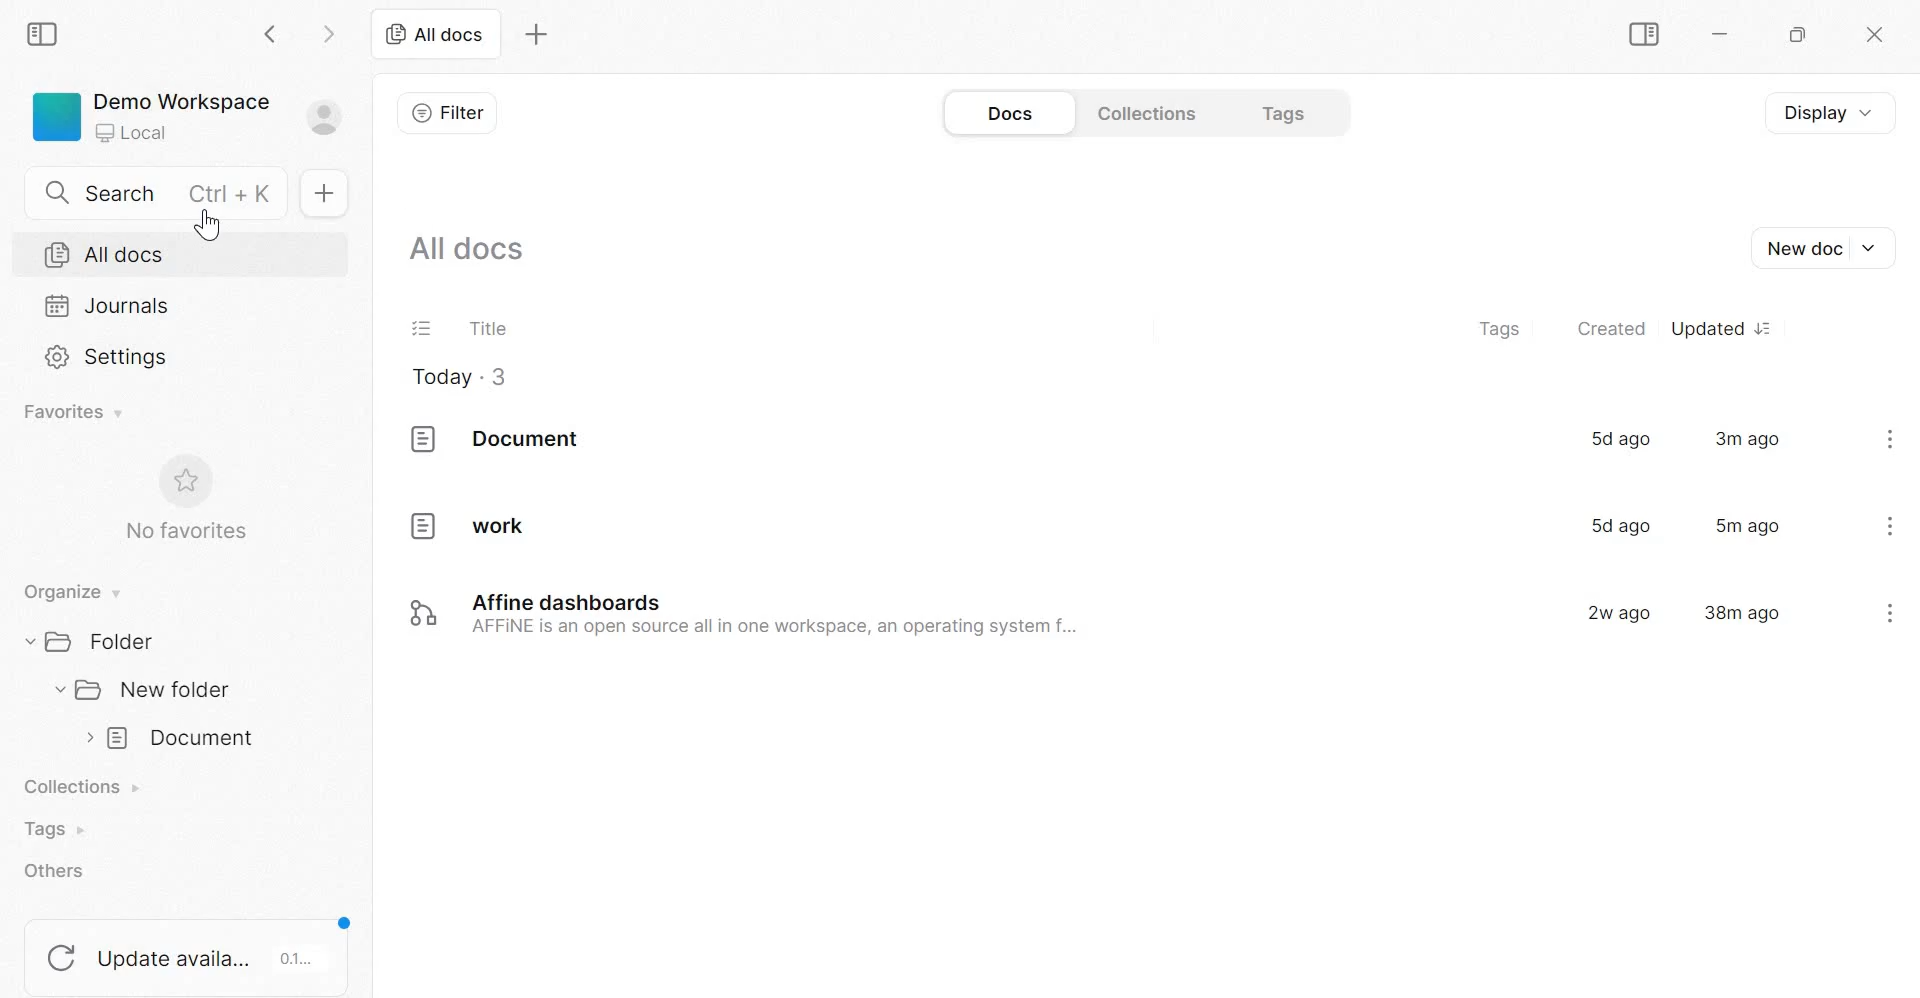  I want to click on task list, so click(423, 330).